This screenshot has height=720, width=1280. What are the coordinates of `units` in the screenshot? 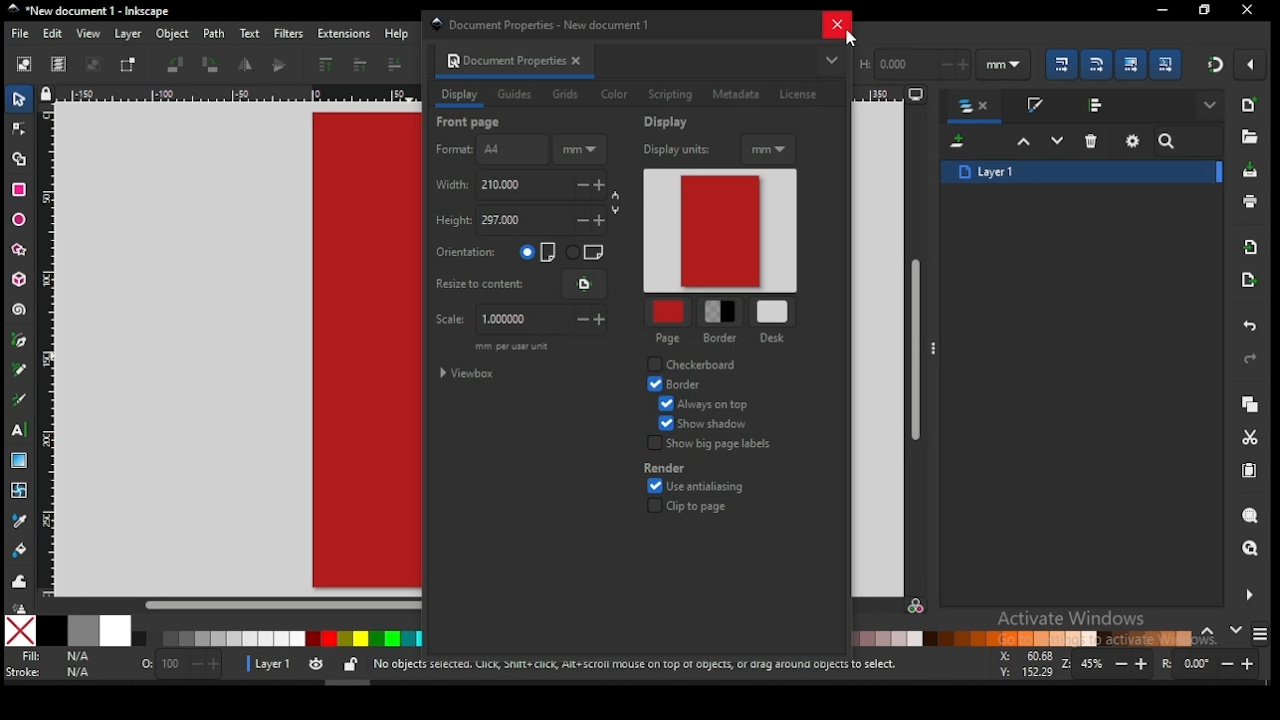 It's located at (1004, 65).